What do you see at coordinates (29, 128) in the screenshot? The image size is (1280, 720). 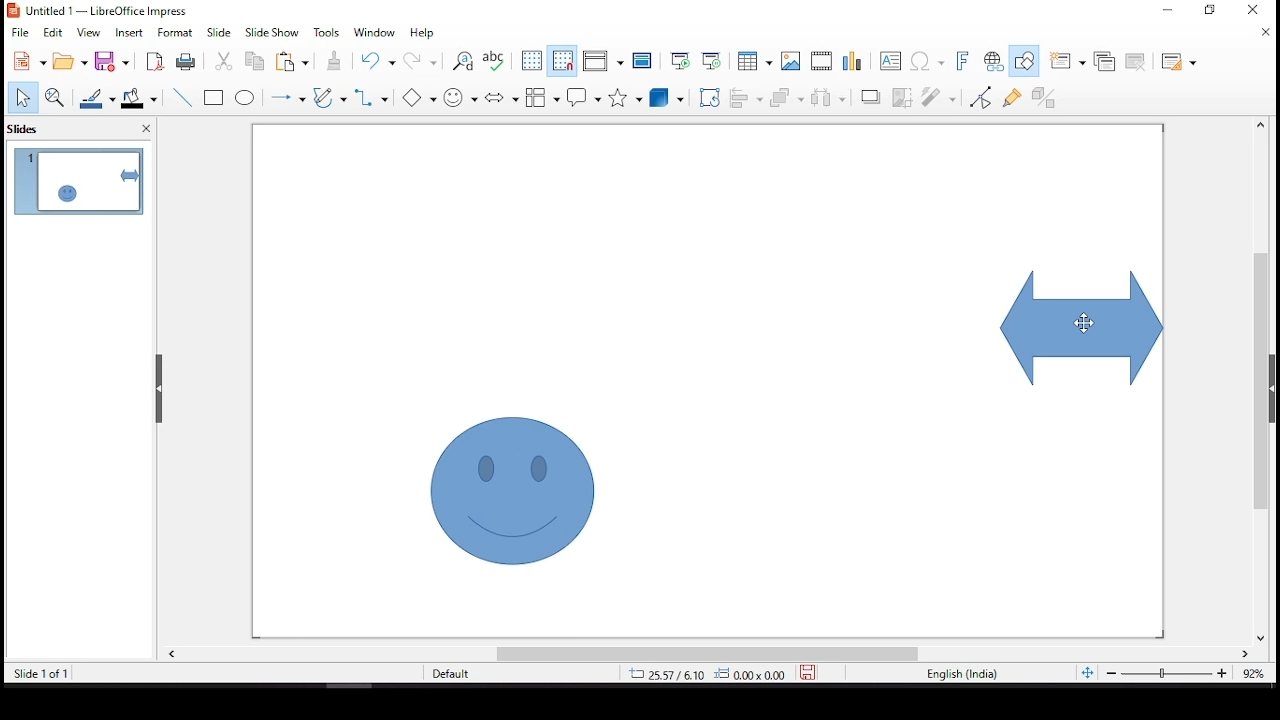 I see `slides` at bounding box center [29, 128].